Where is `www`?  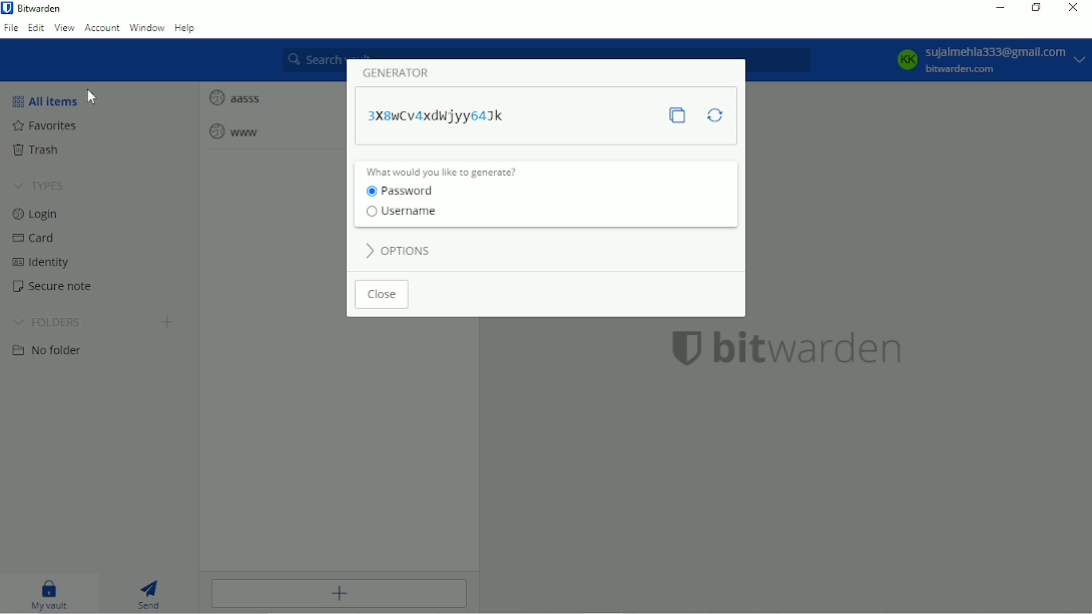
www is located at coordinates (241, 132).